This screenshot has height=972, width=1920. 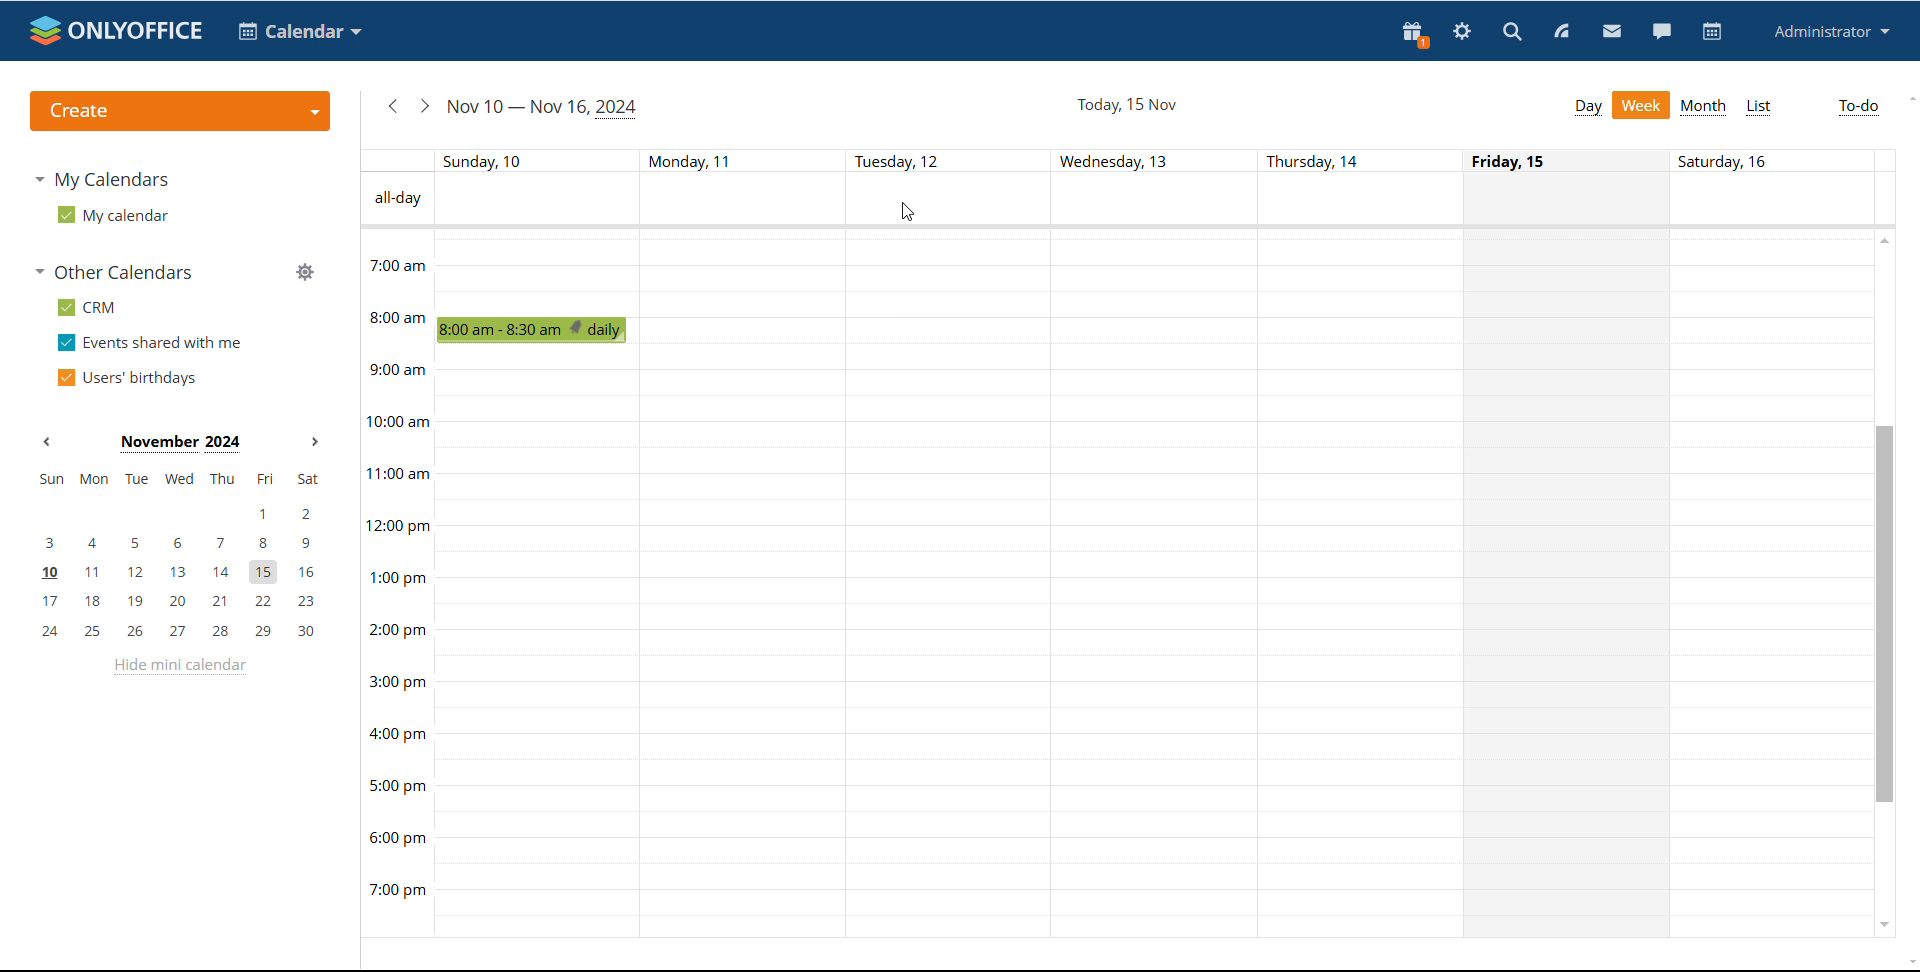 I want to click on 1, 2, so click(x=179, y=509).